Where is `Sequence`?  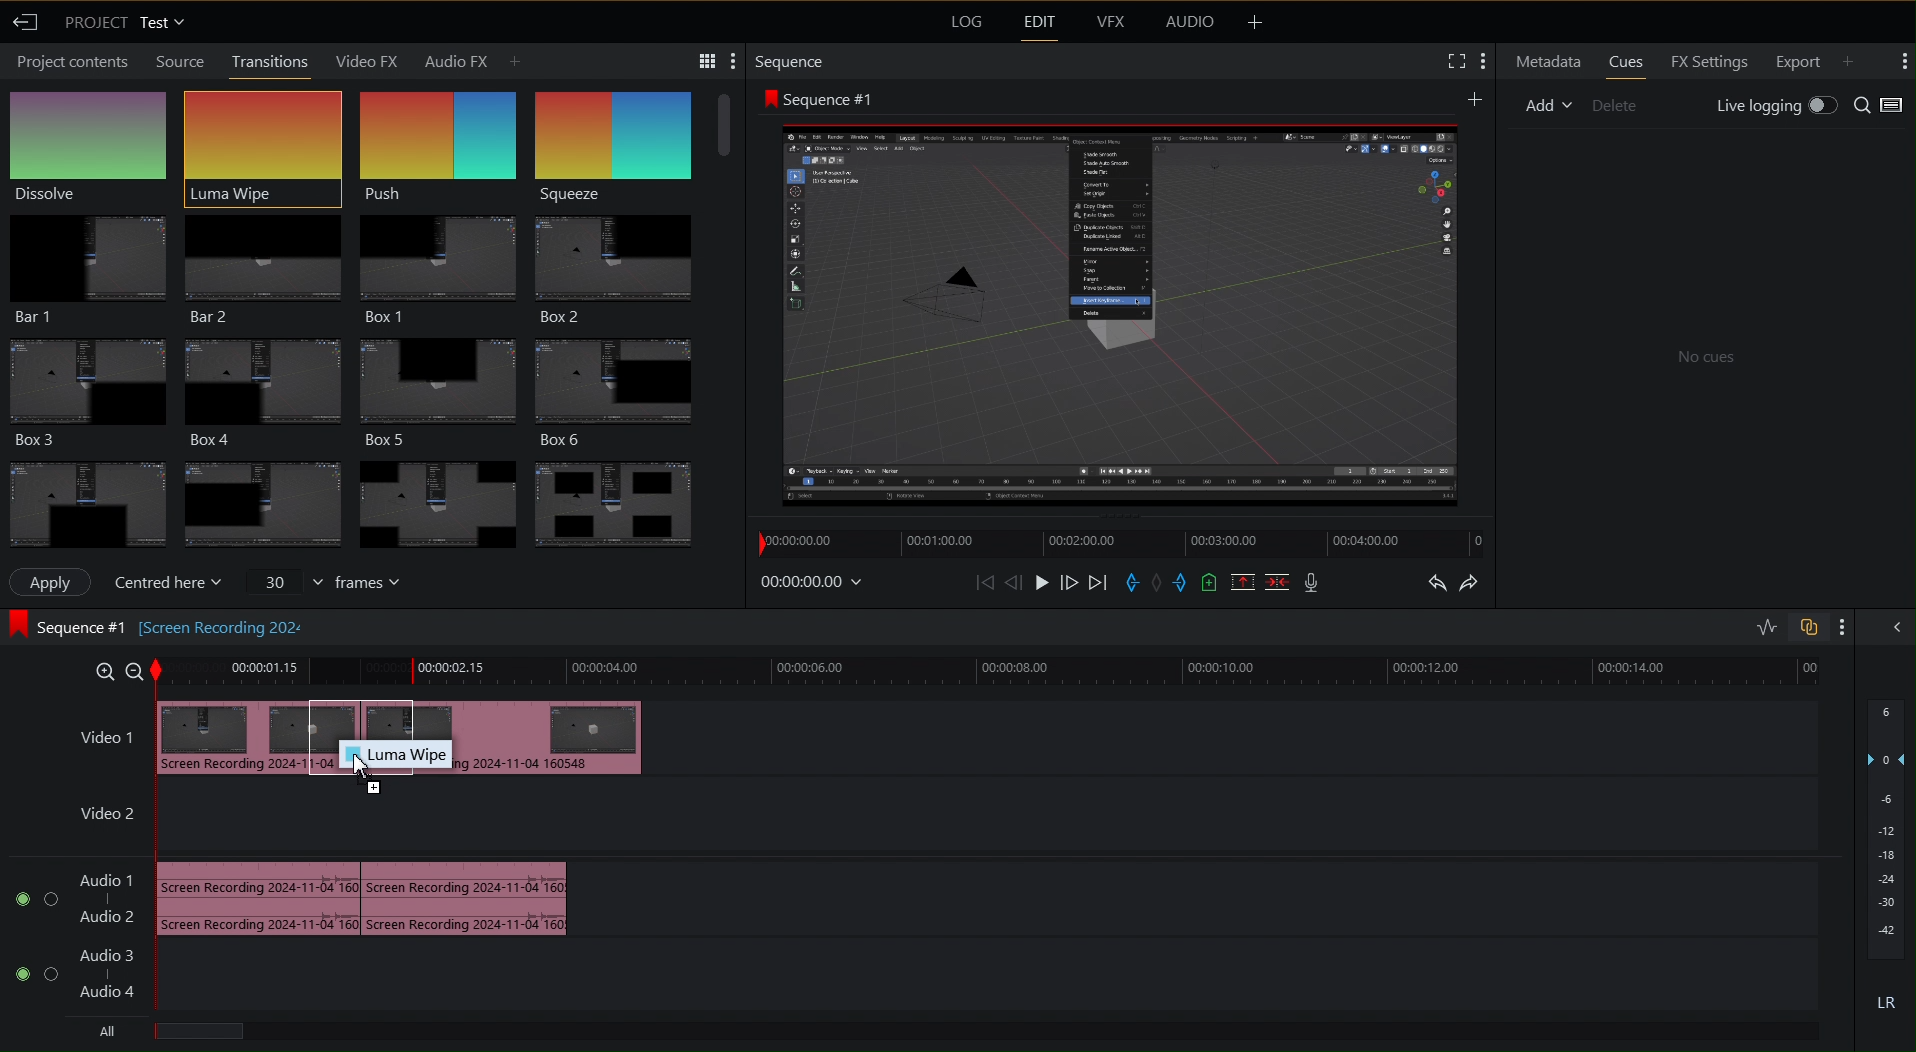
Sequence is located at coordinates (626, 135).